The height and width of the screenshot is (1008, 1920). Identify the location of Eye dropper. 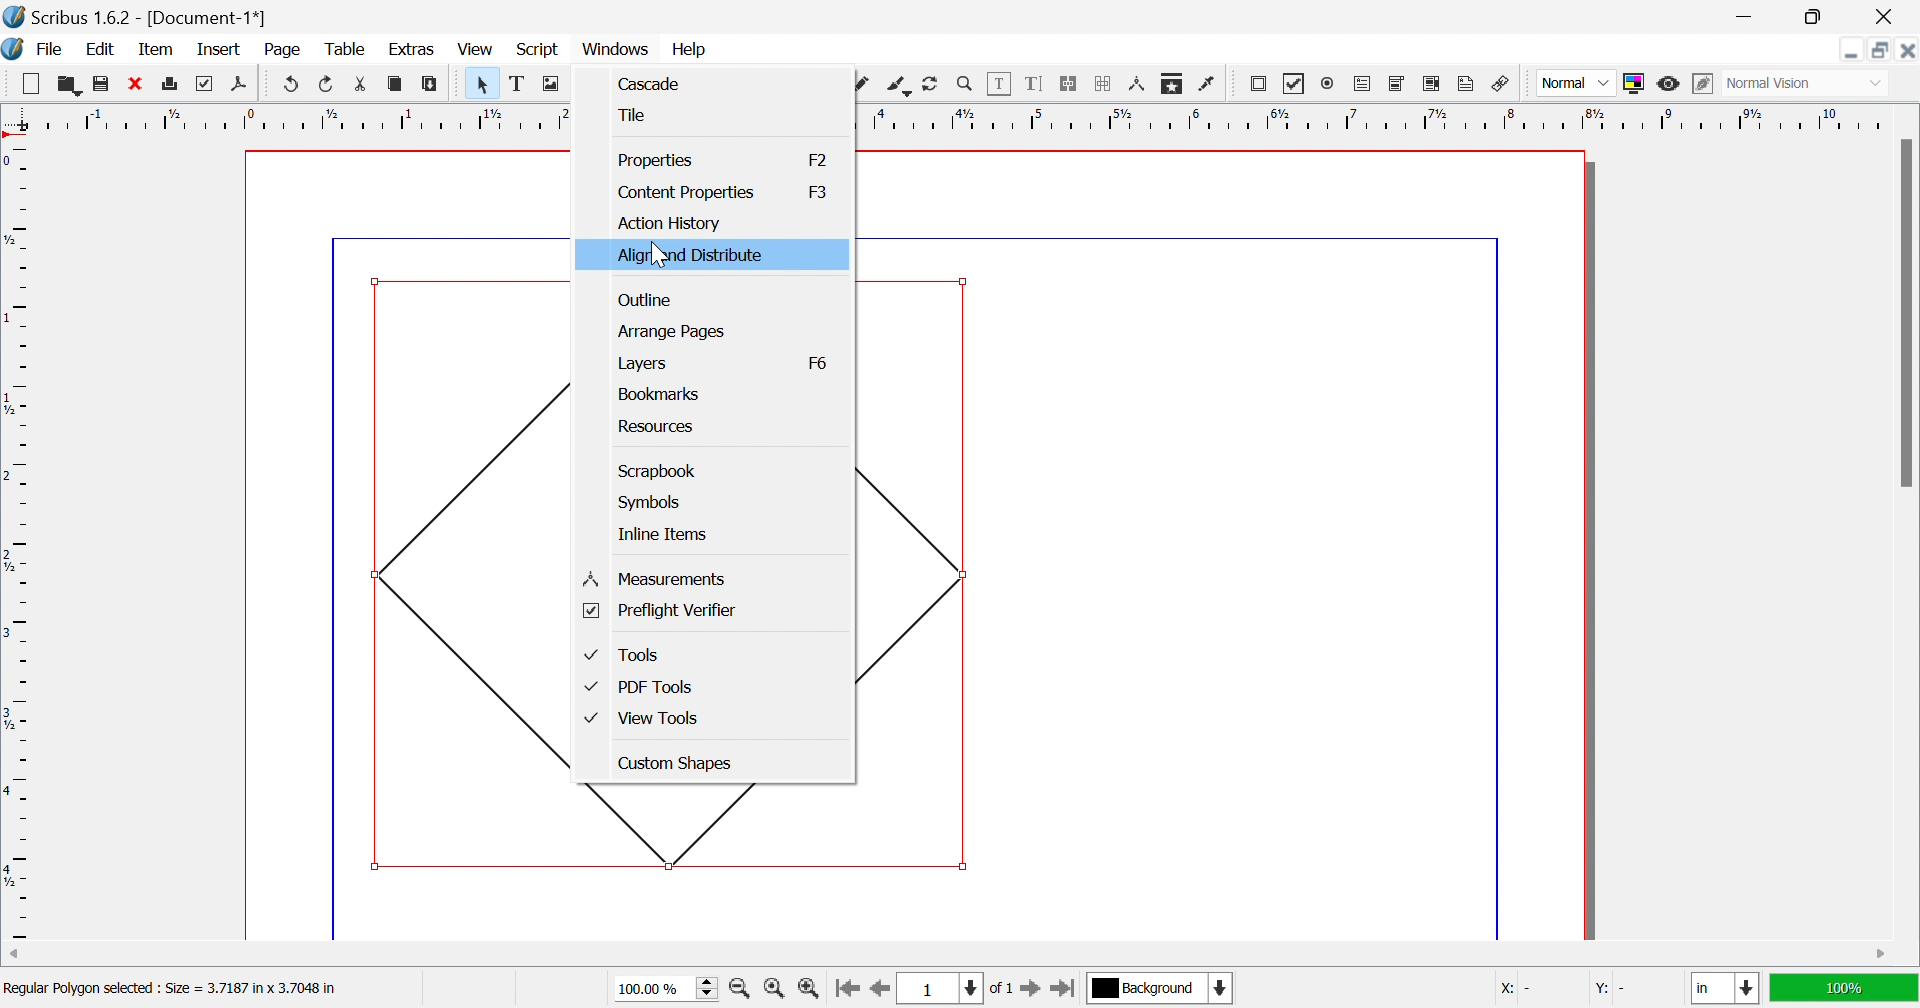
(1209, 84).